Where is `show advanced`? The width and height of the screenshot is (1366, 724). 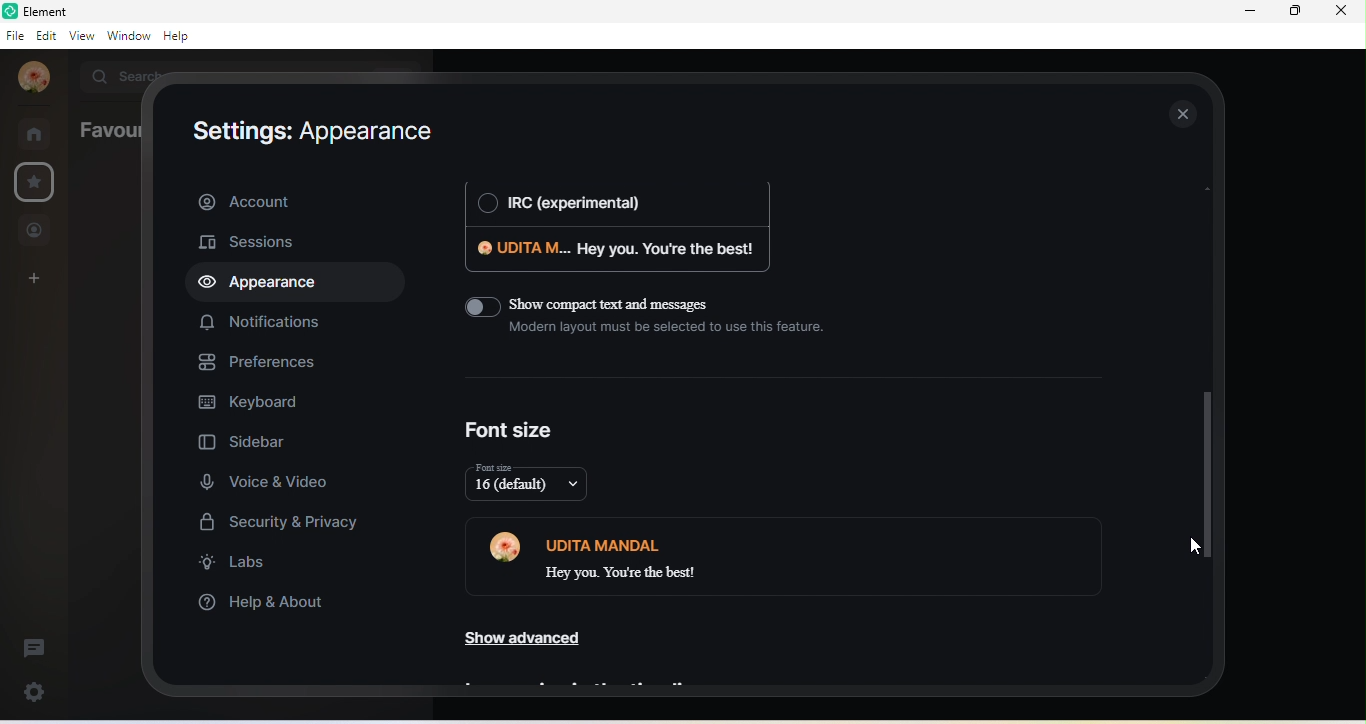 show advanced is located at coordinates (523, 633).